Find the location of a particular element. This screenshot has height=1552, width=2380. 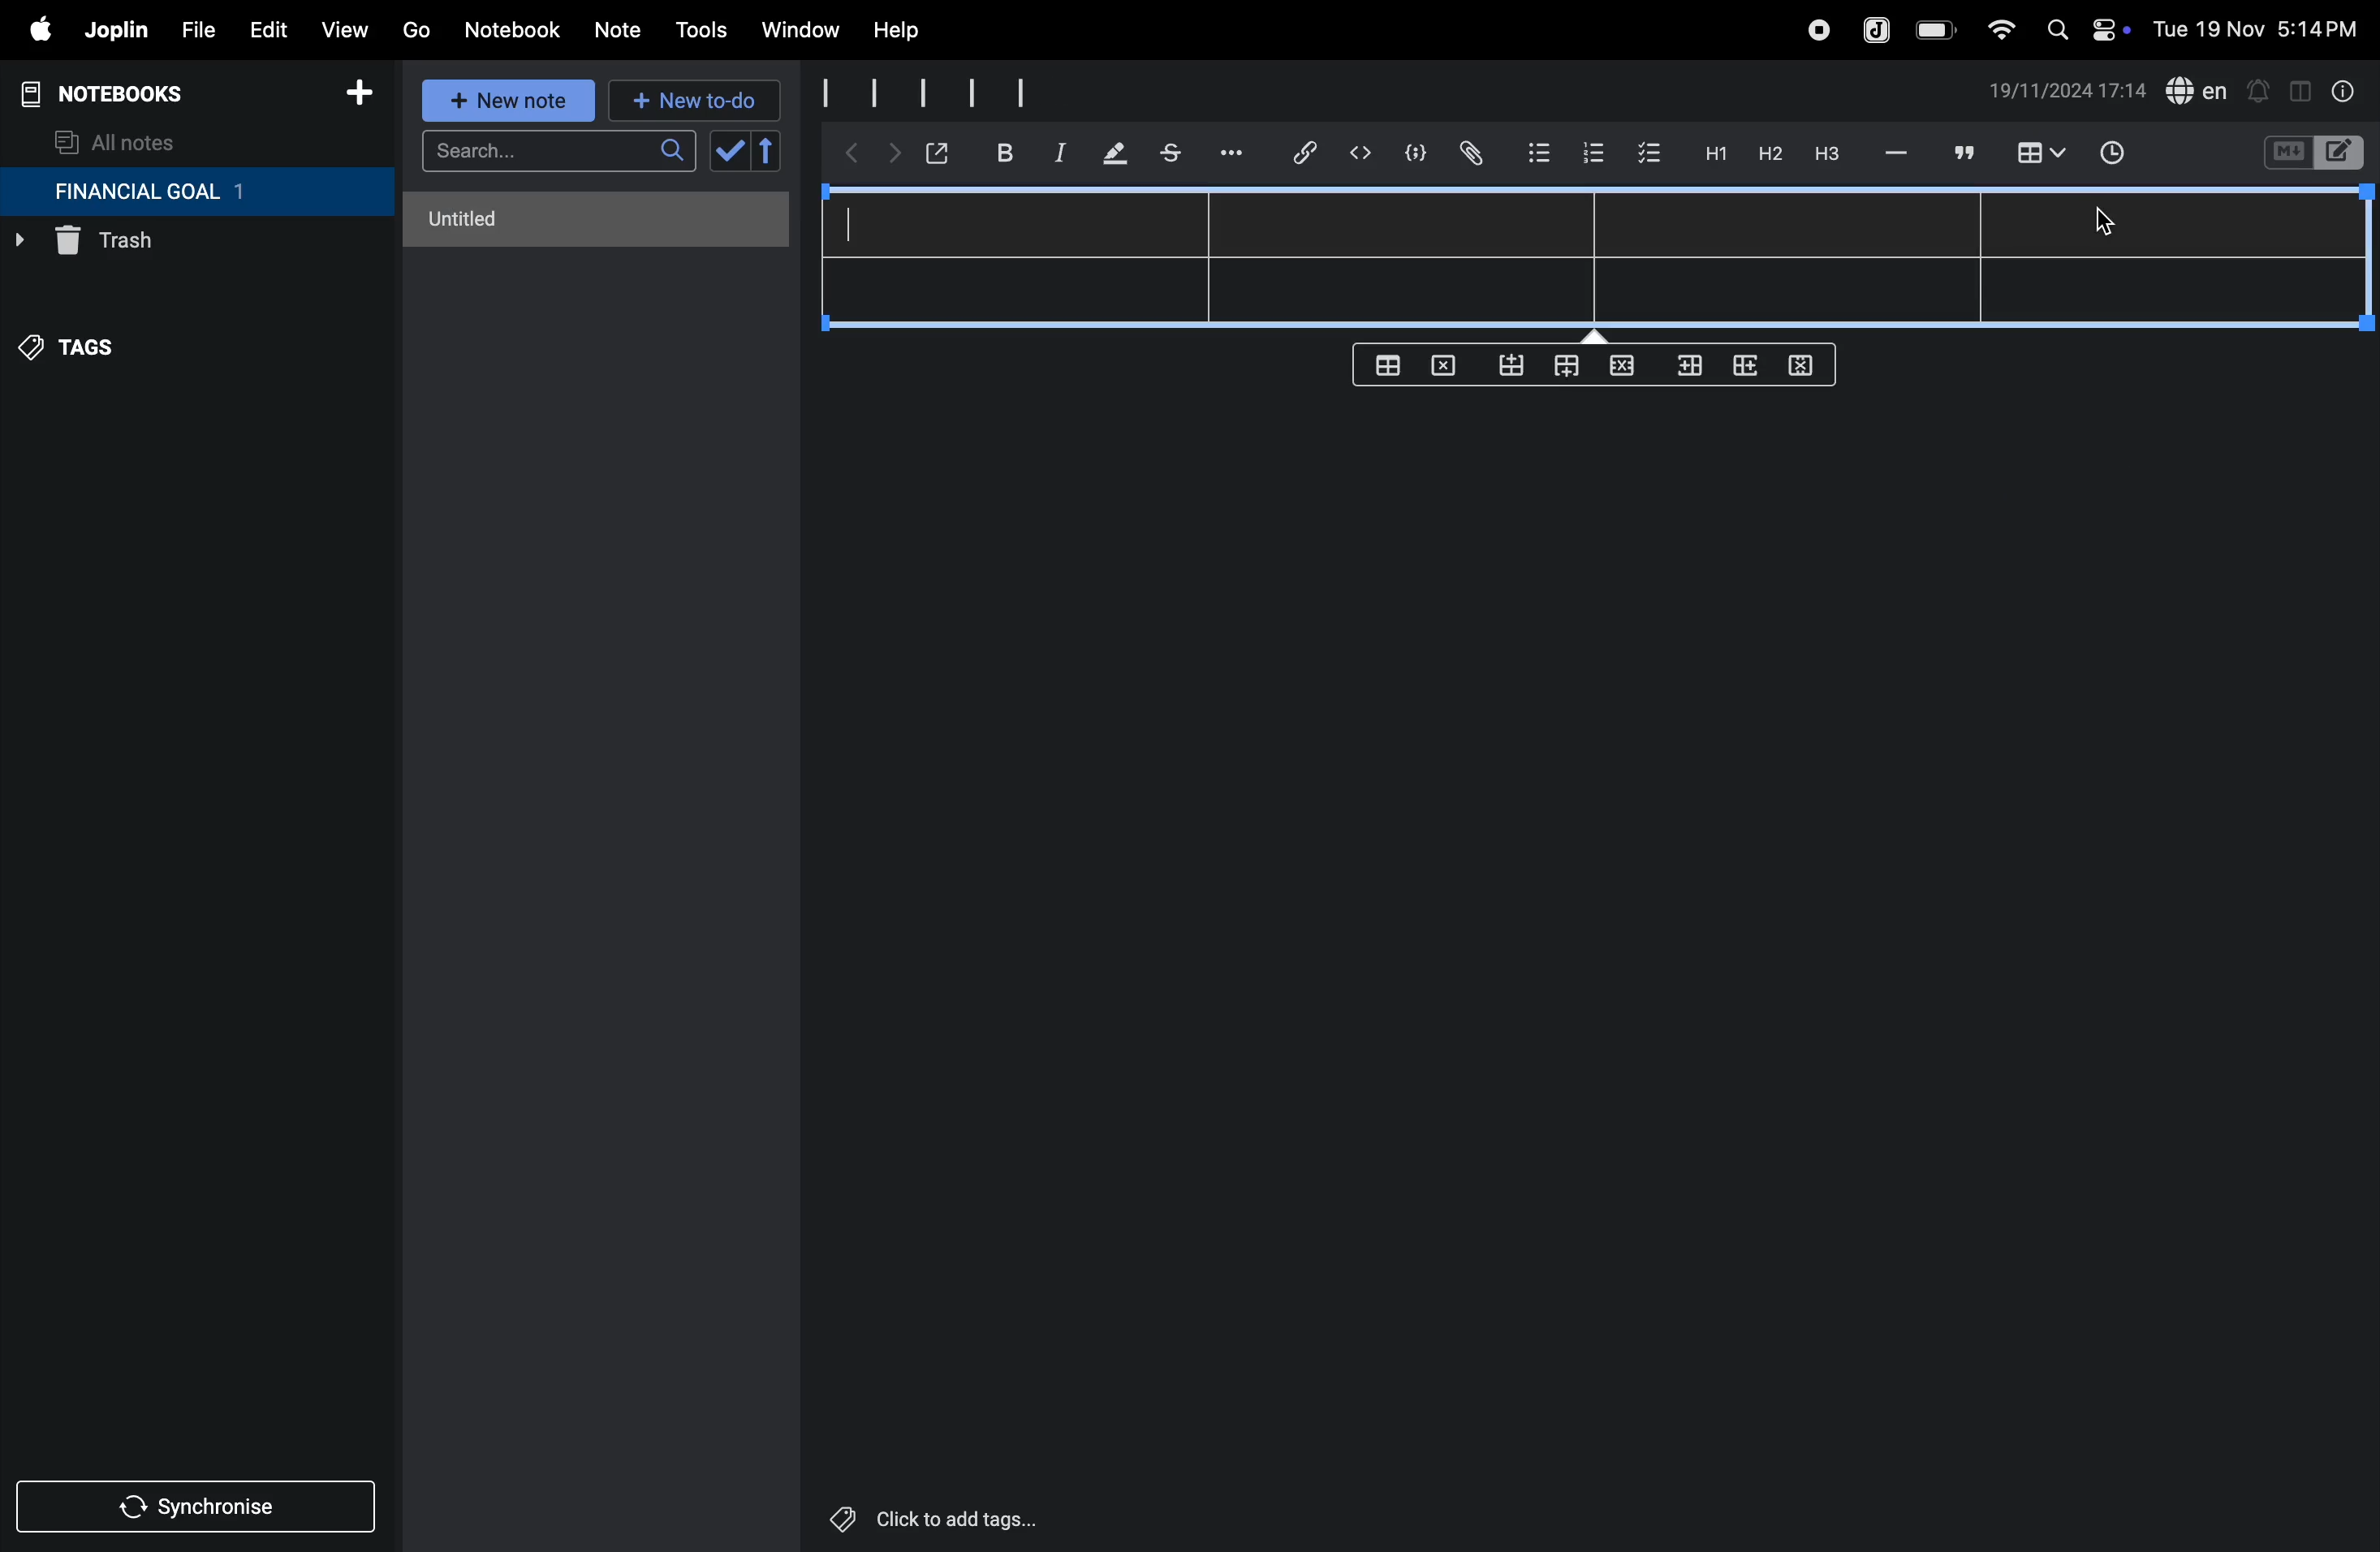

reverse sort order is located at coordinates (768, 151).